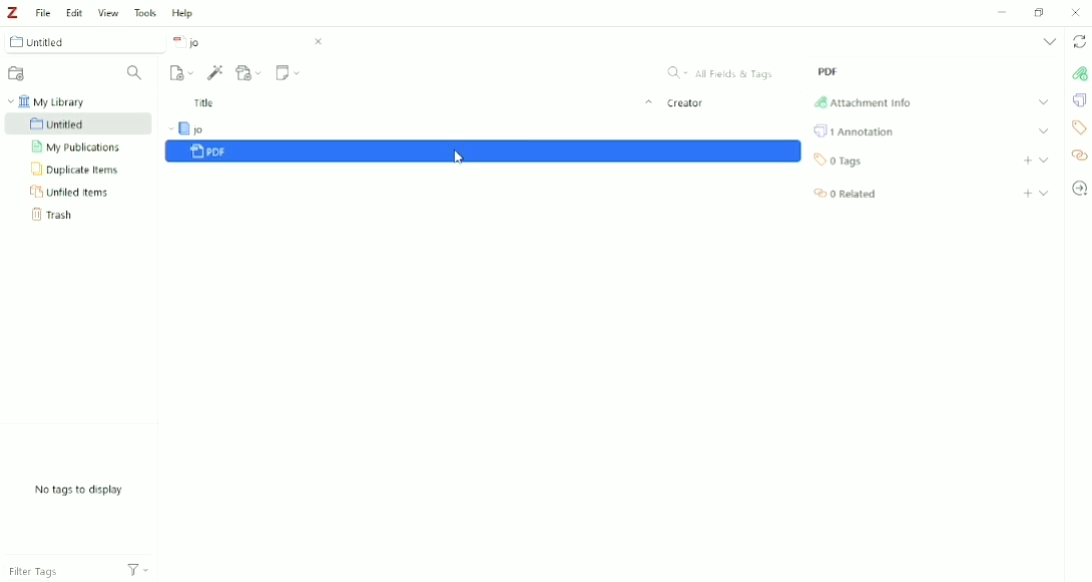 This screenshot has height=582, width=1092. I want to click on Expand section, so click(1045, 193).